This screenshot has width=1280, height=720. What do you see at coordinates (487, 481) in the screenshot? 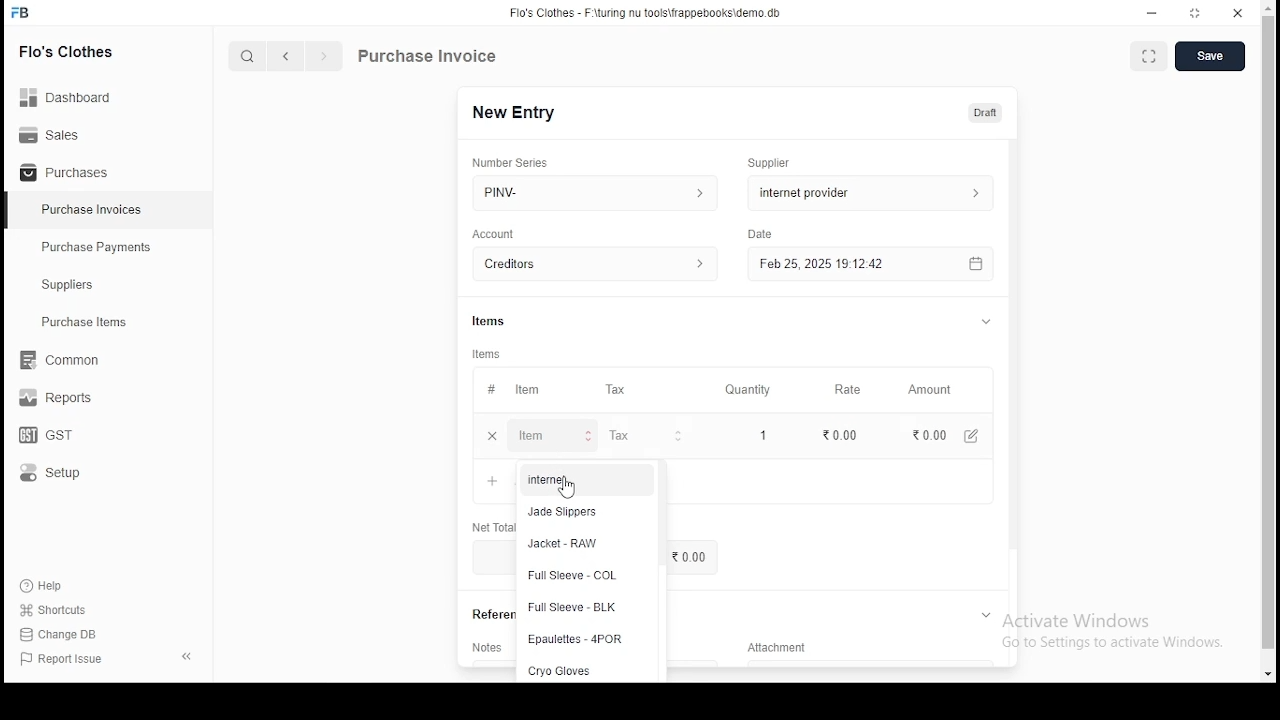
I see `net total` at bounding box center [487, 481].